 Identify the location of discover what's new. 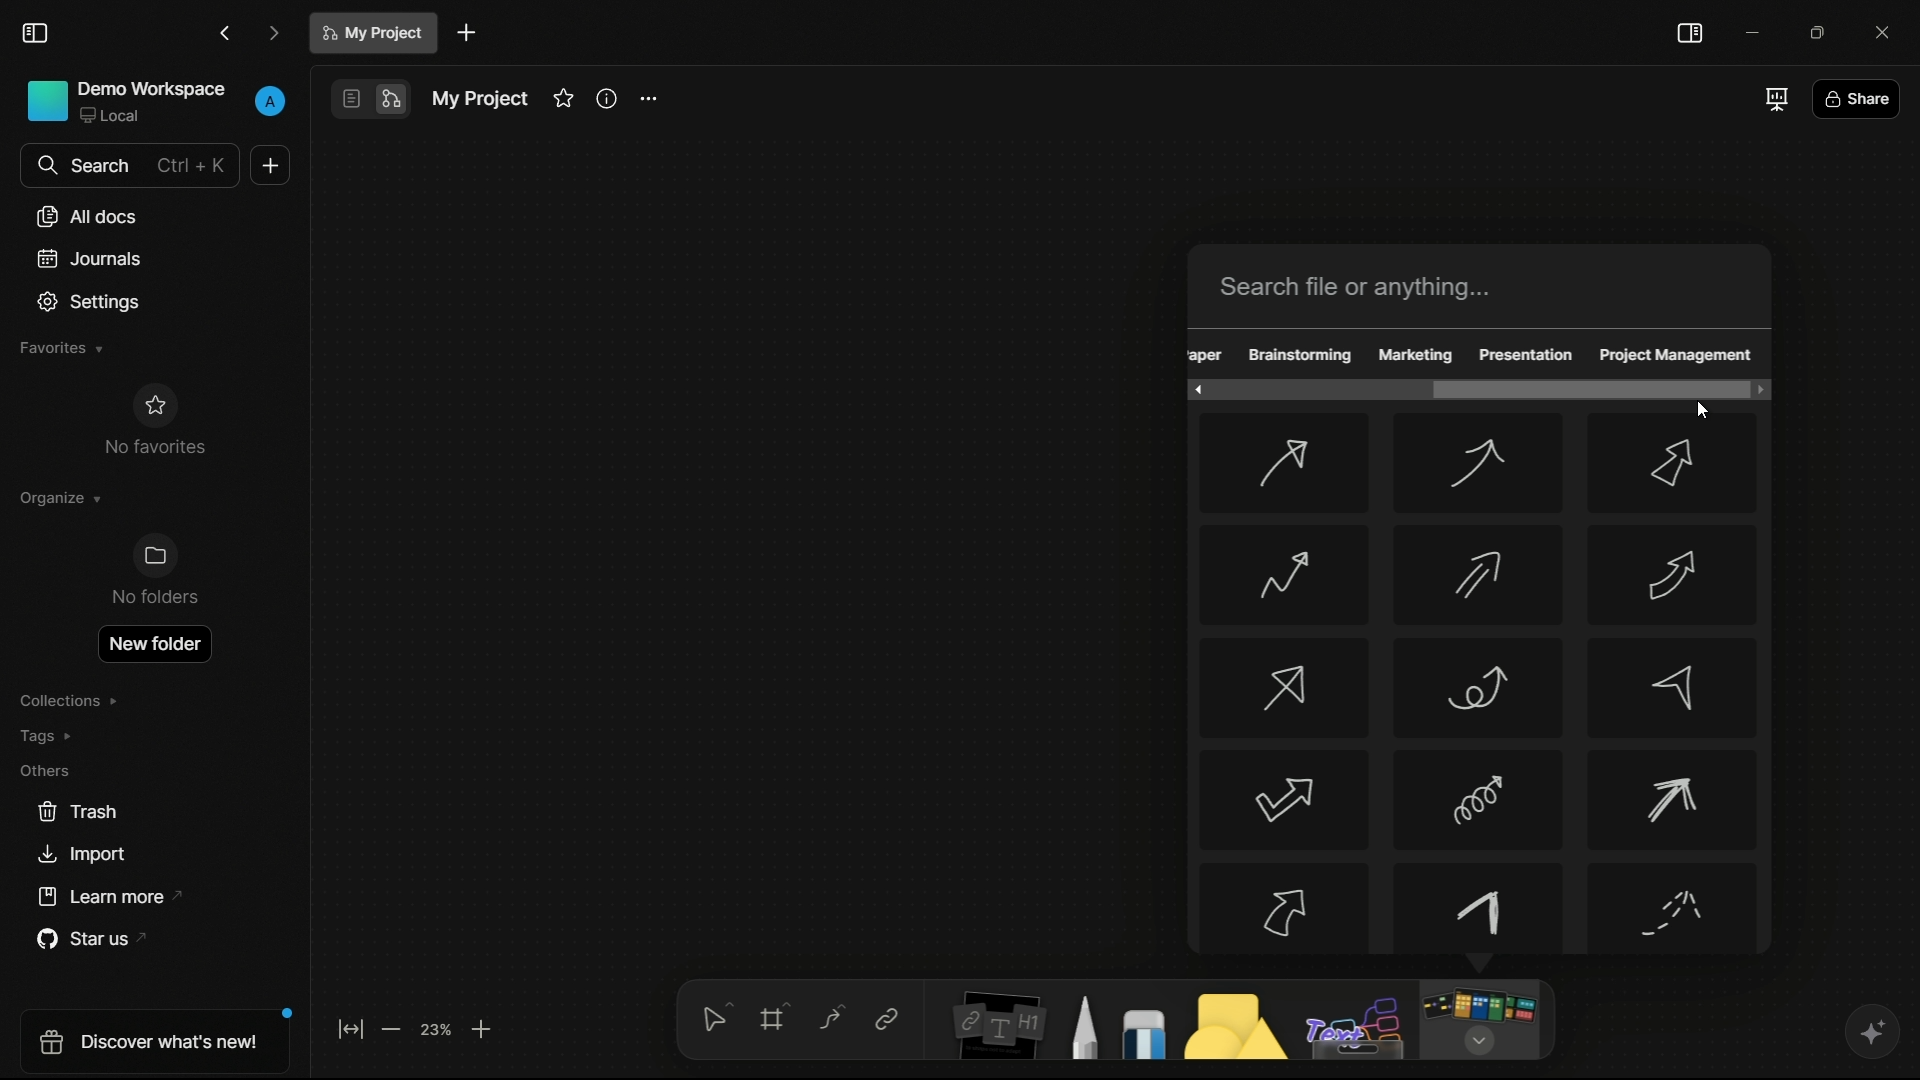
(160, 1040).